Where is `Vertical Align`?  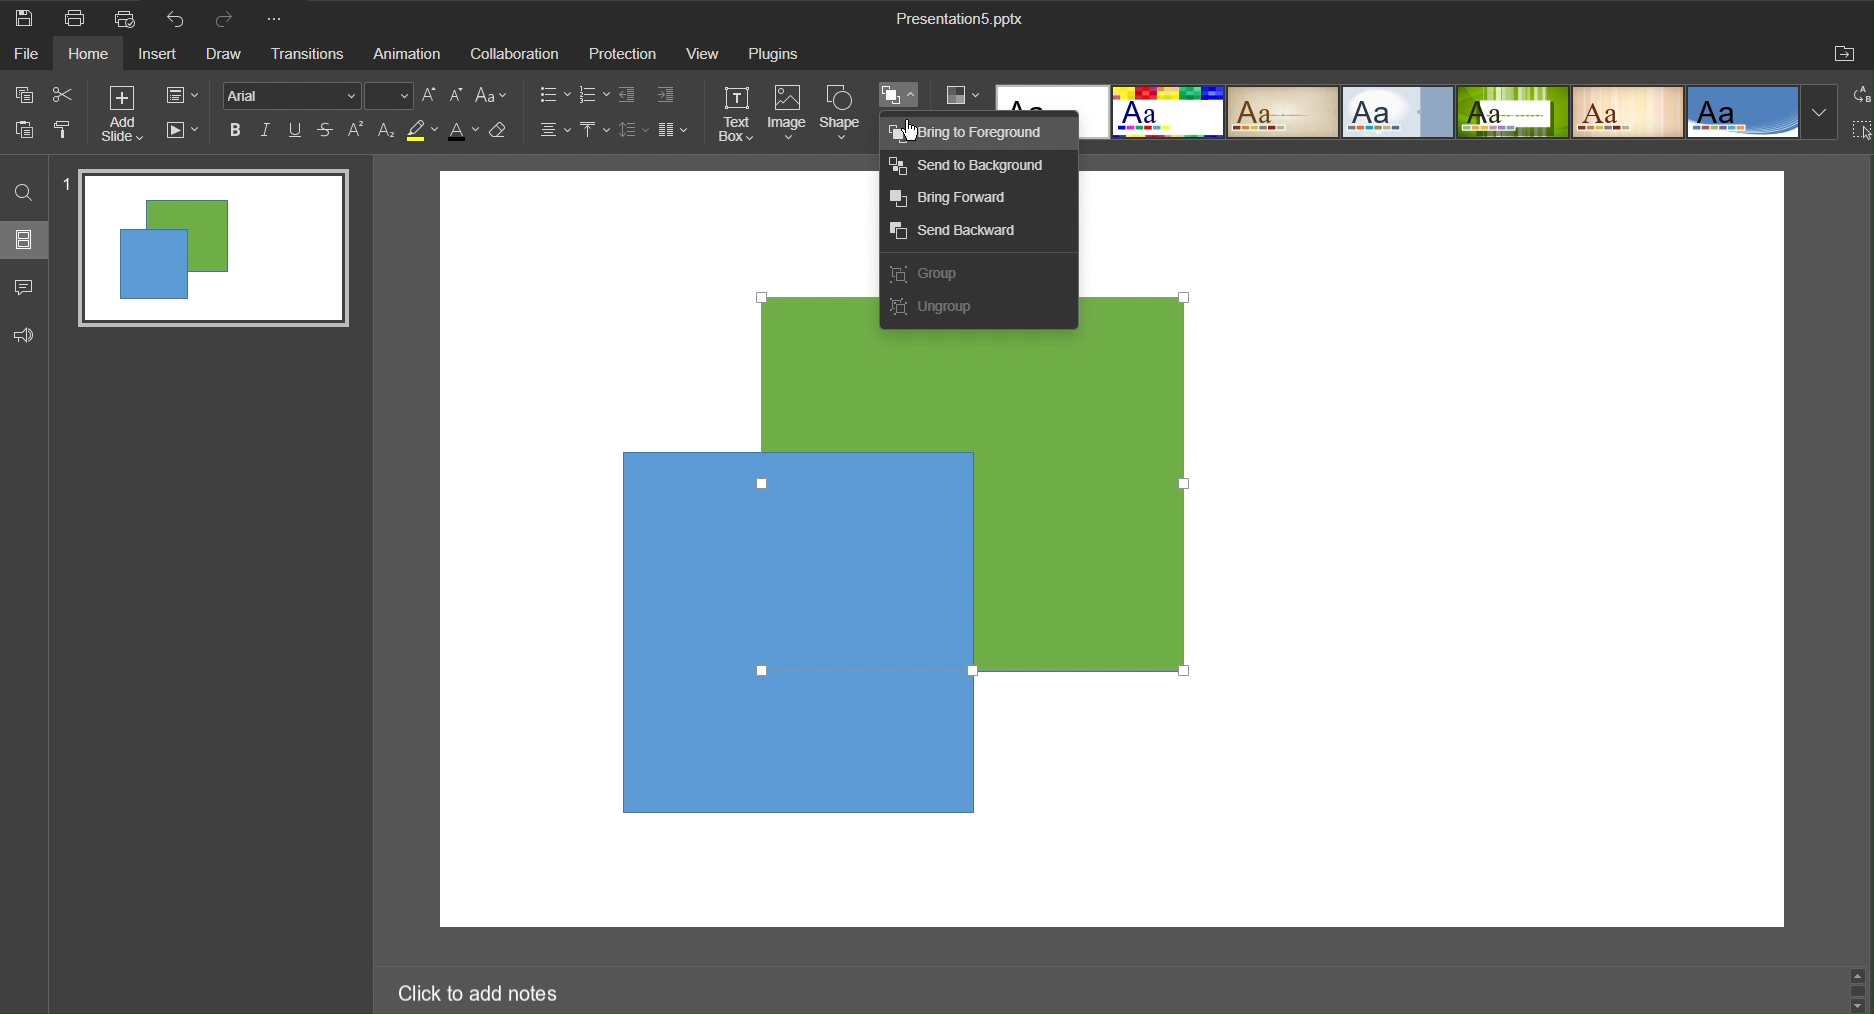 Vertical Align is located at coordinates (594, 132).